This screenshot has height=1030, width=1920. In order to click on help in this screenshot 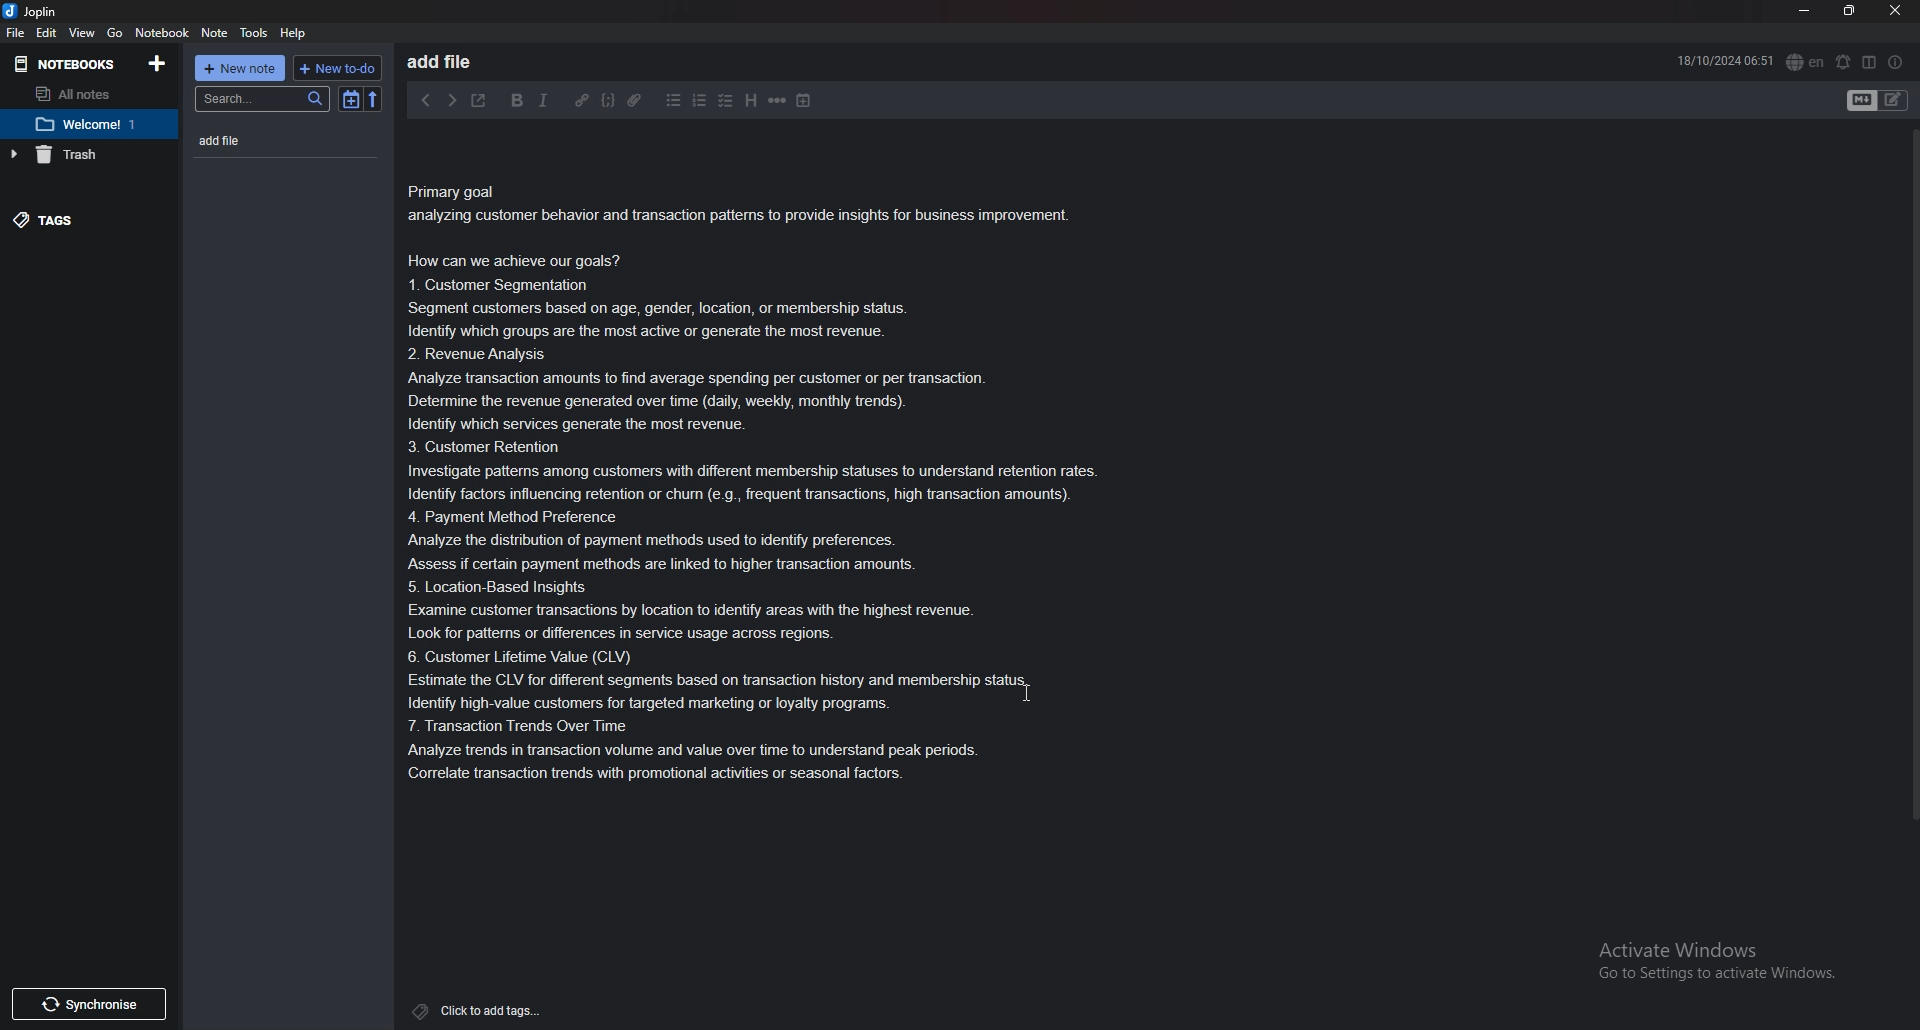, I will do `click(293, 34)`.